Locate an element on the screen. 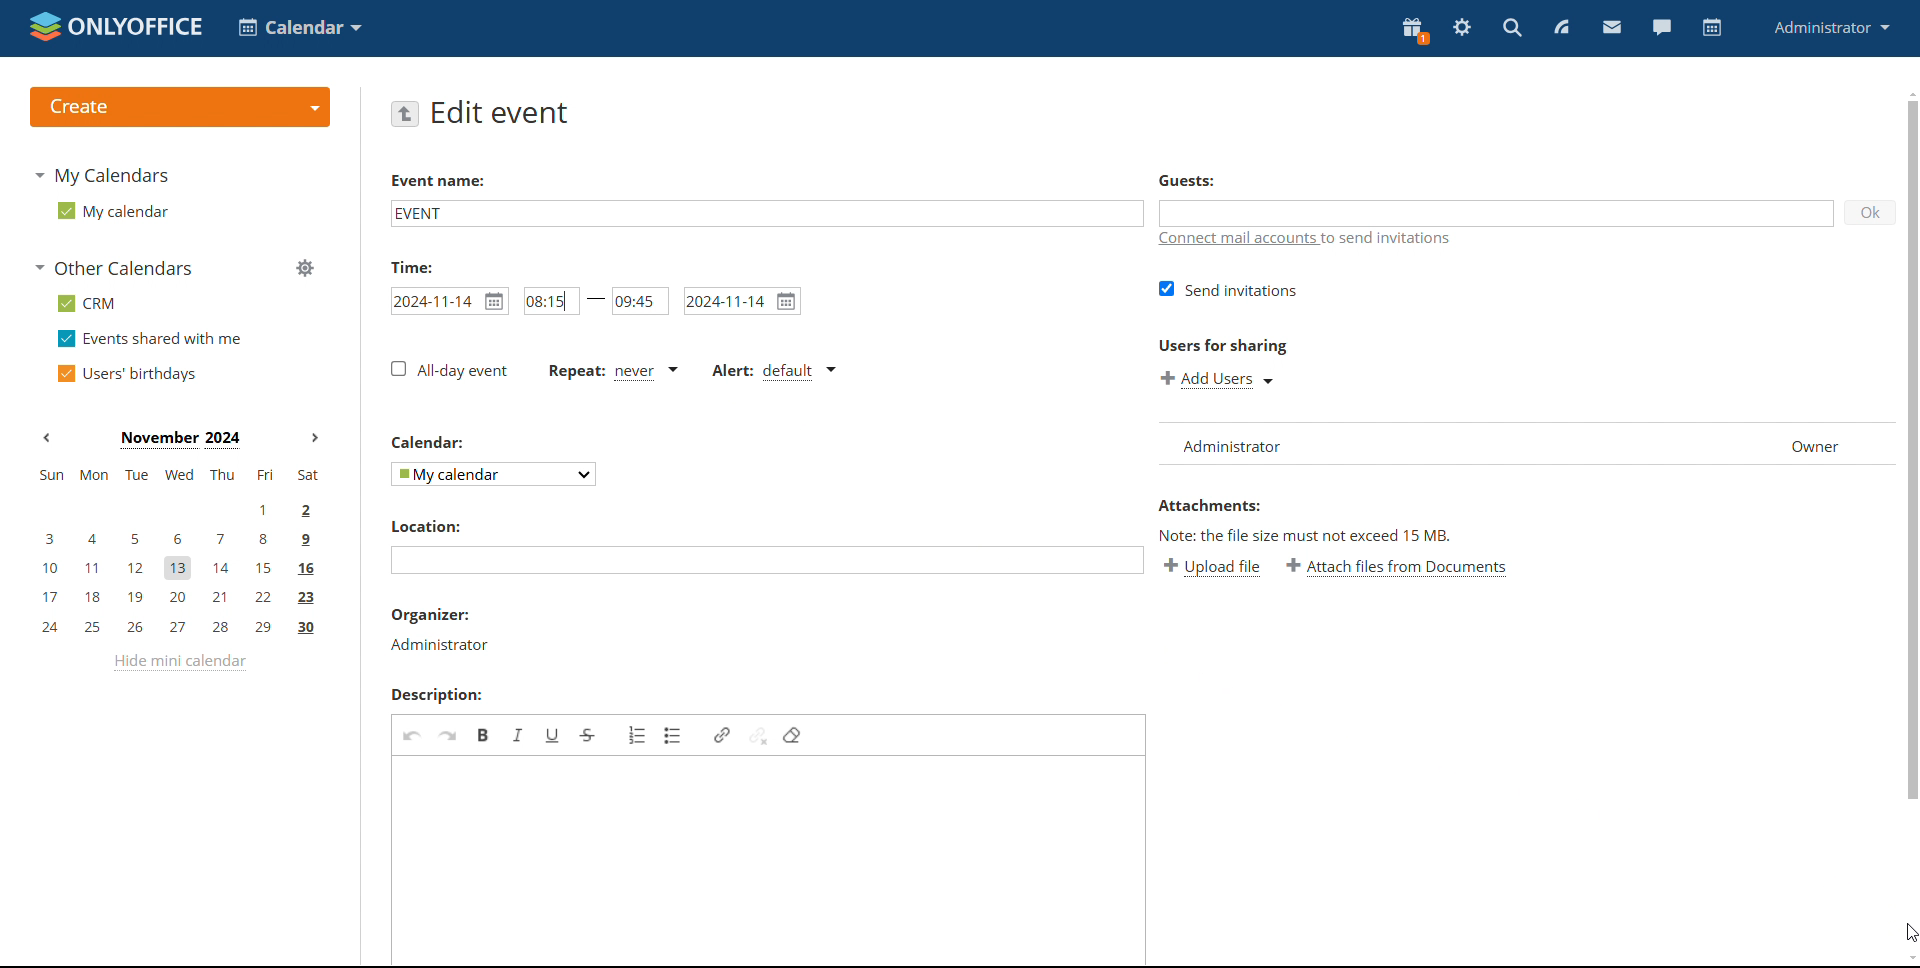 The image size is (1920, 968). send invitations is located at coordinates (1230, 289).